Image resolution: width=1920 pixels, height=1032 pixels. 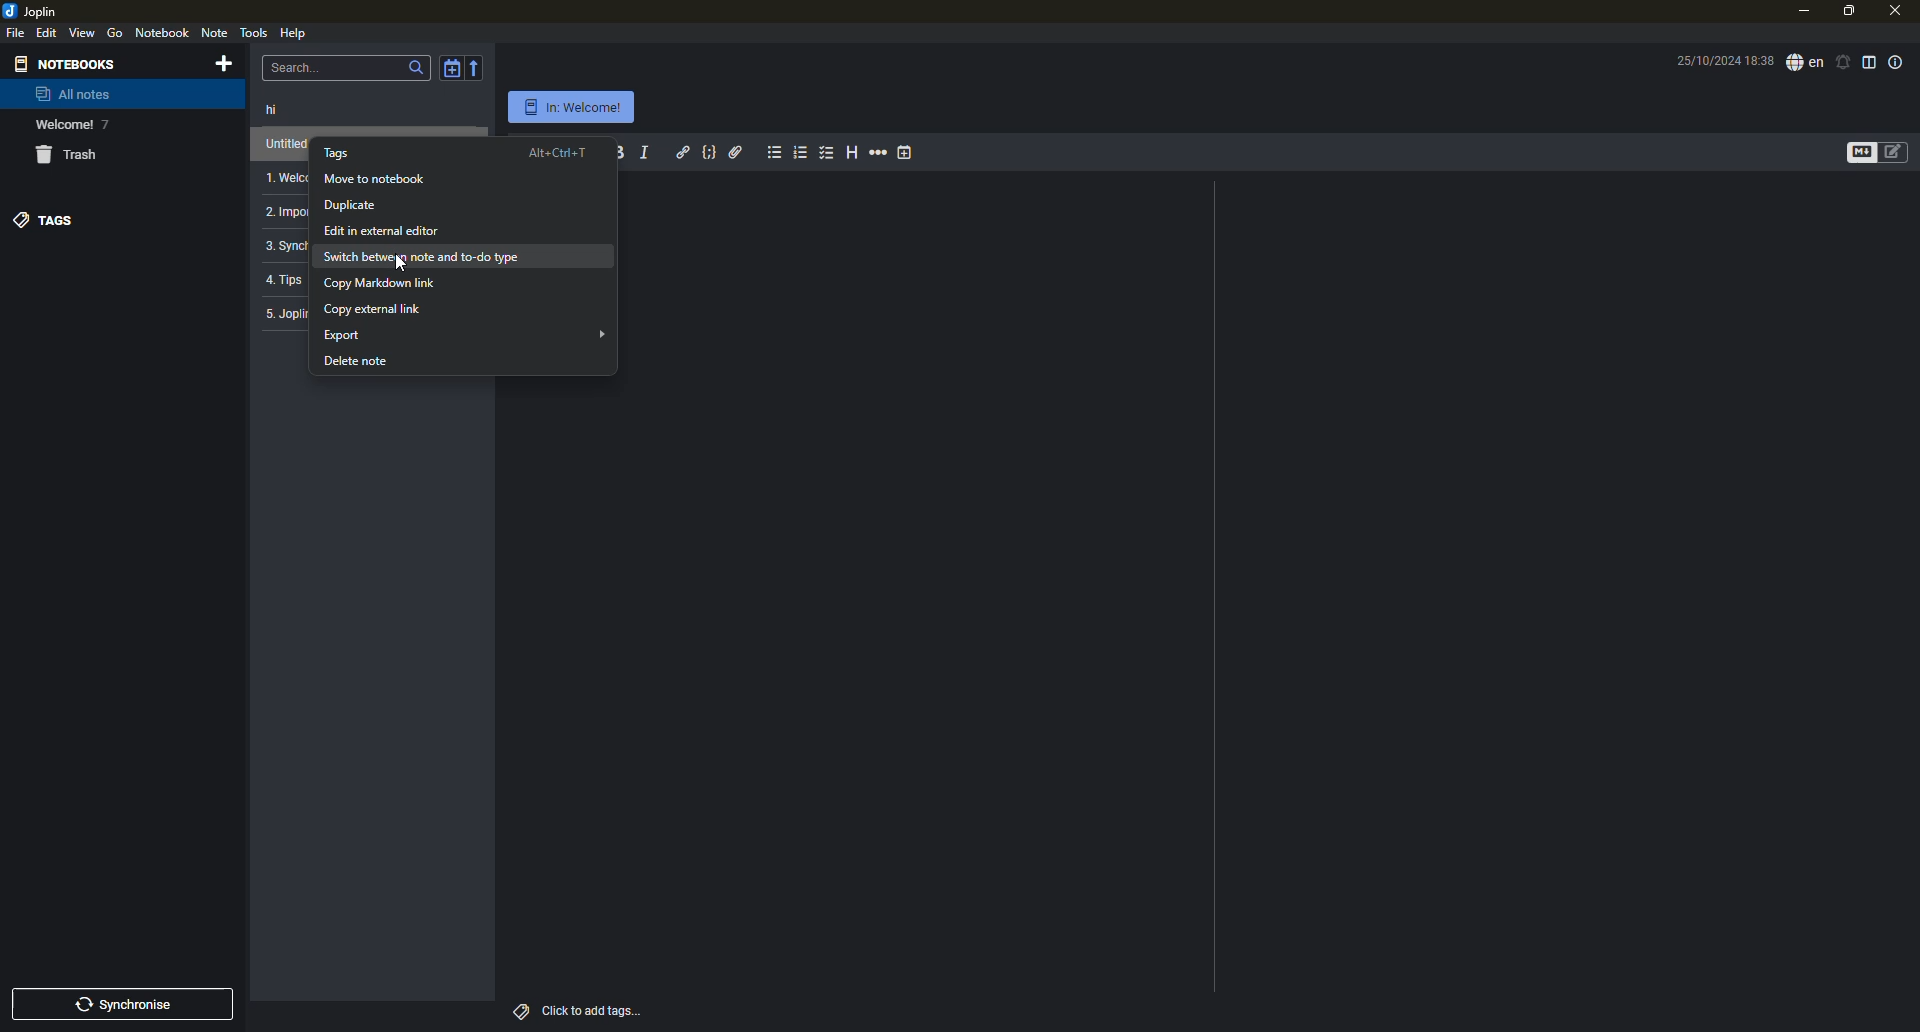 I want to click on help, so click(x=296, y=34).